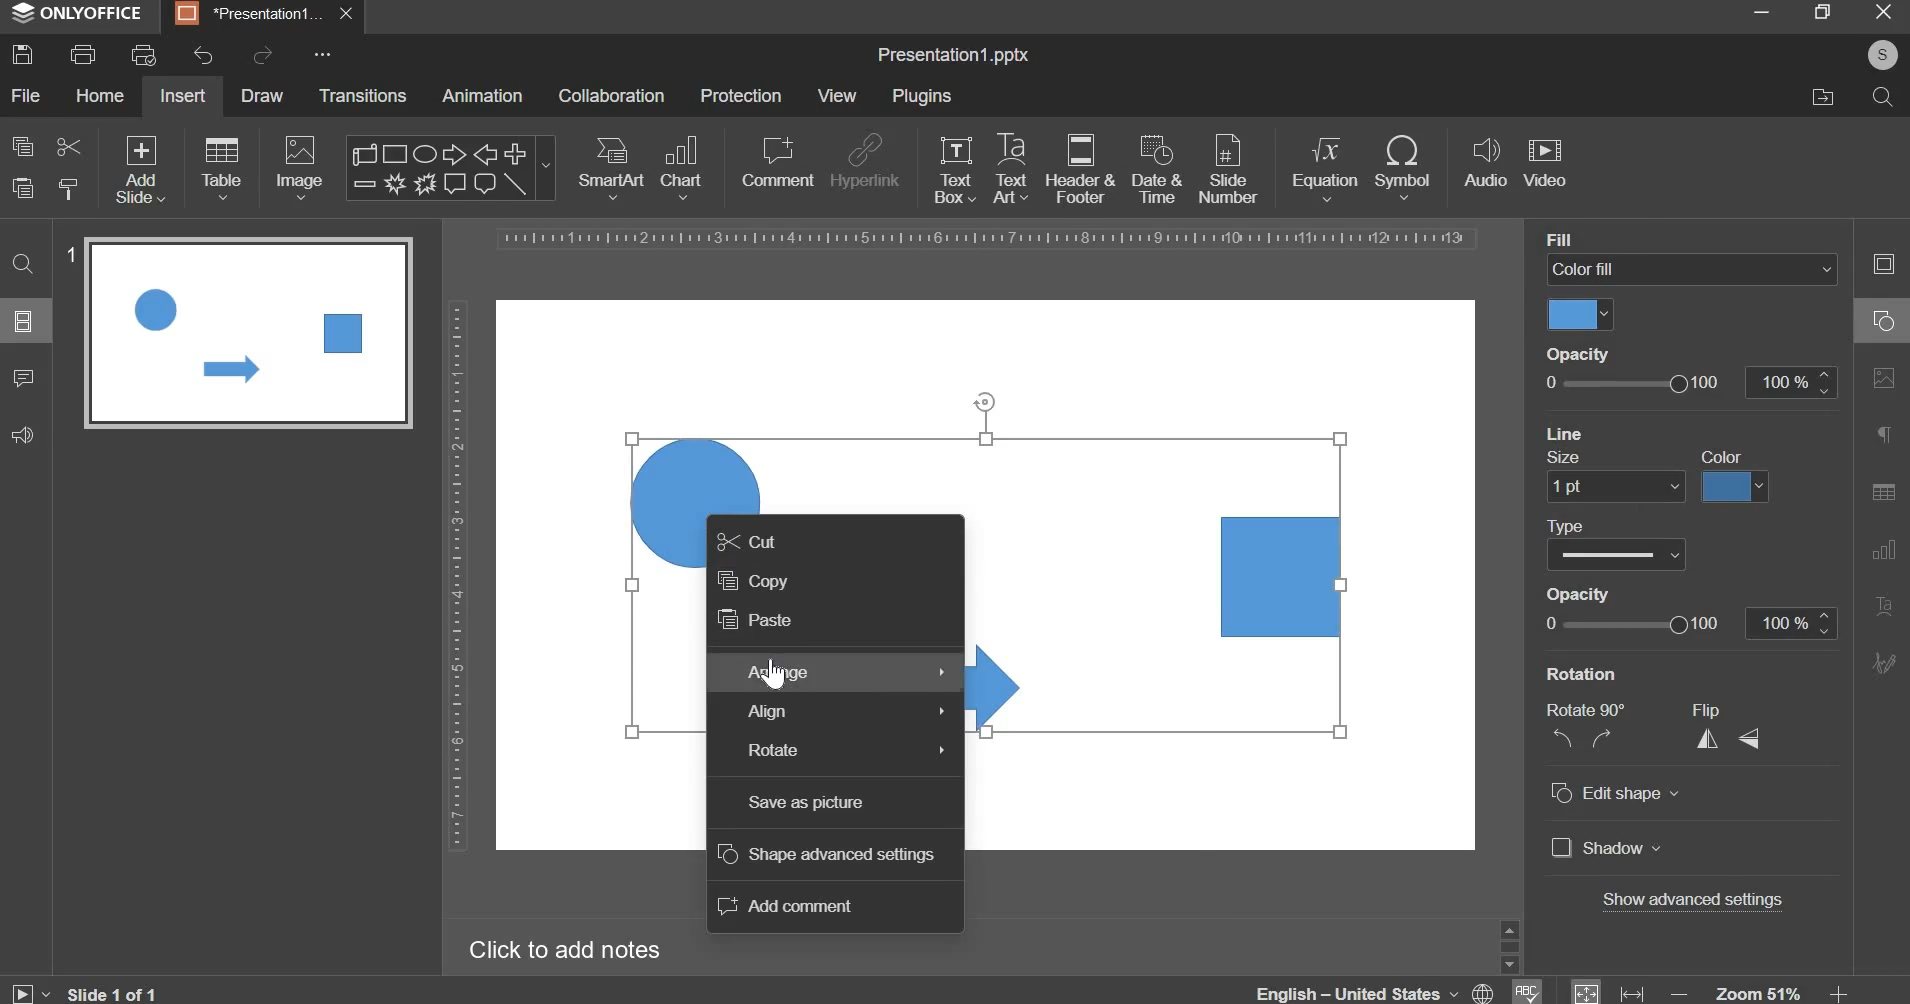 This screenshot has height=1004, width=1910. Describe the element at coordinates (302, 167) in the screenshot. I see `image` at that location.